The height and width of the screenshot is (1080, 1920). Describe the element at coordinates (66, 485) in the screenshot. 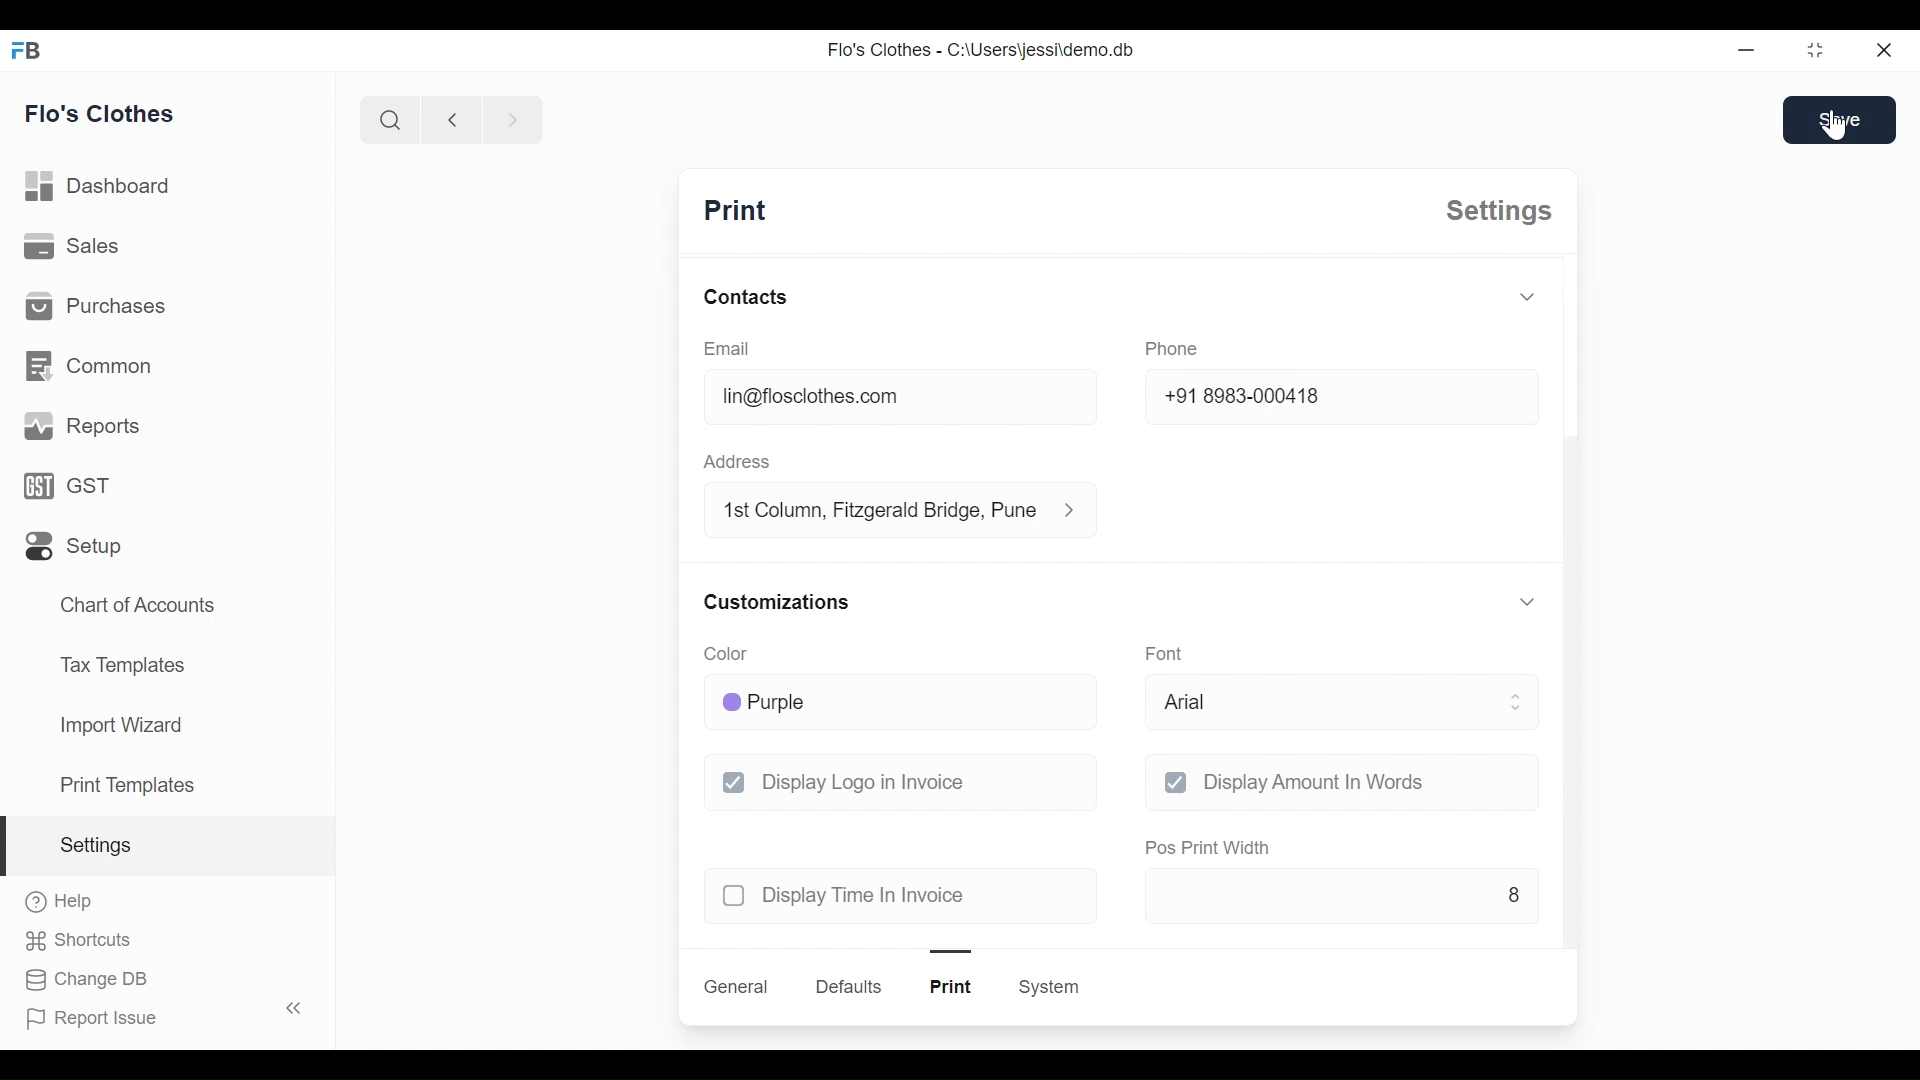

I see `GST` at that location.